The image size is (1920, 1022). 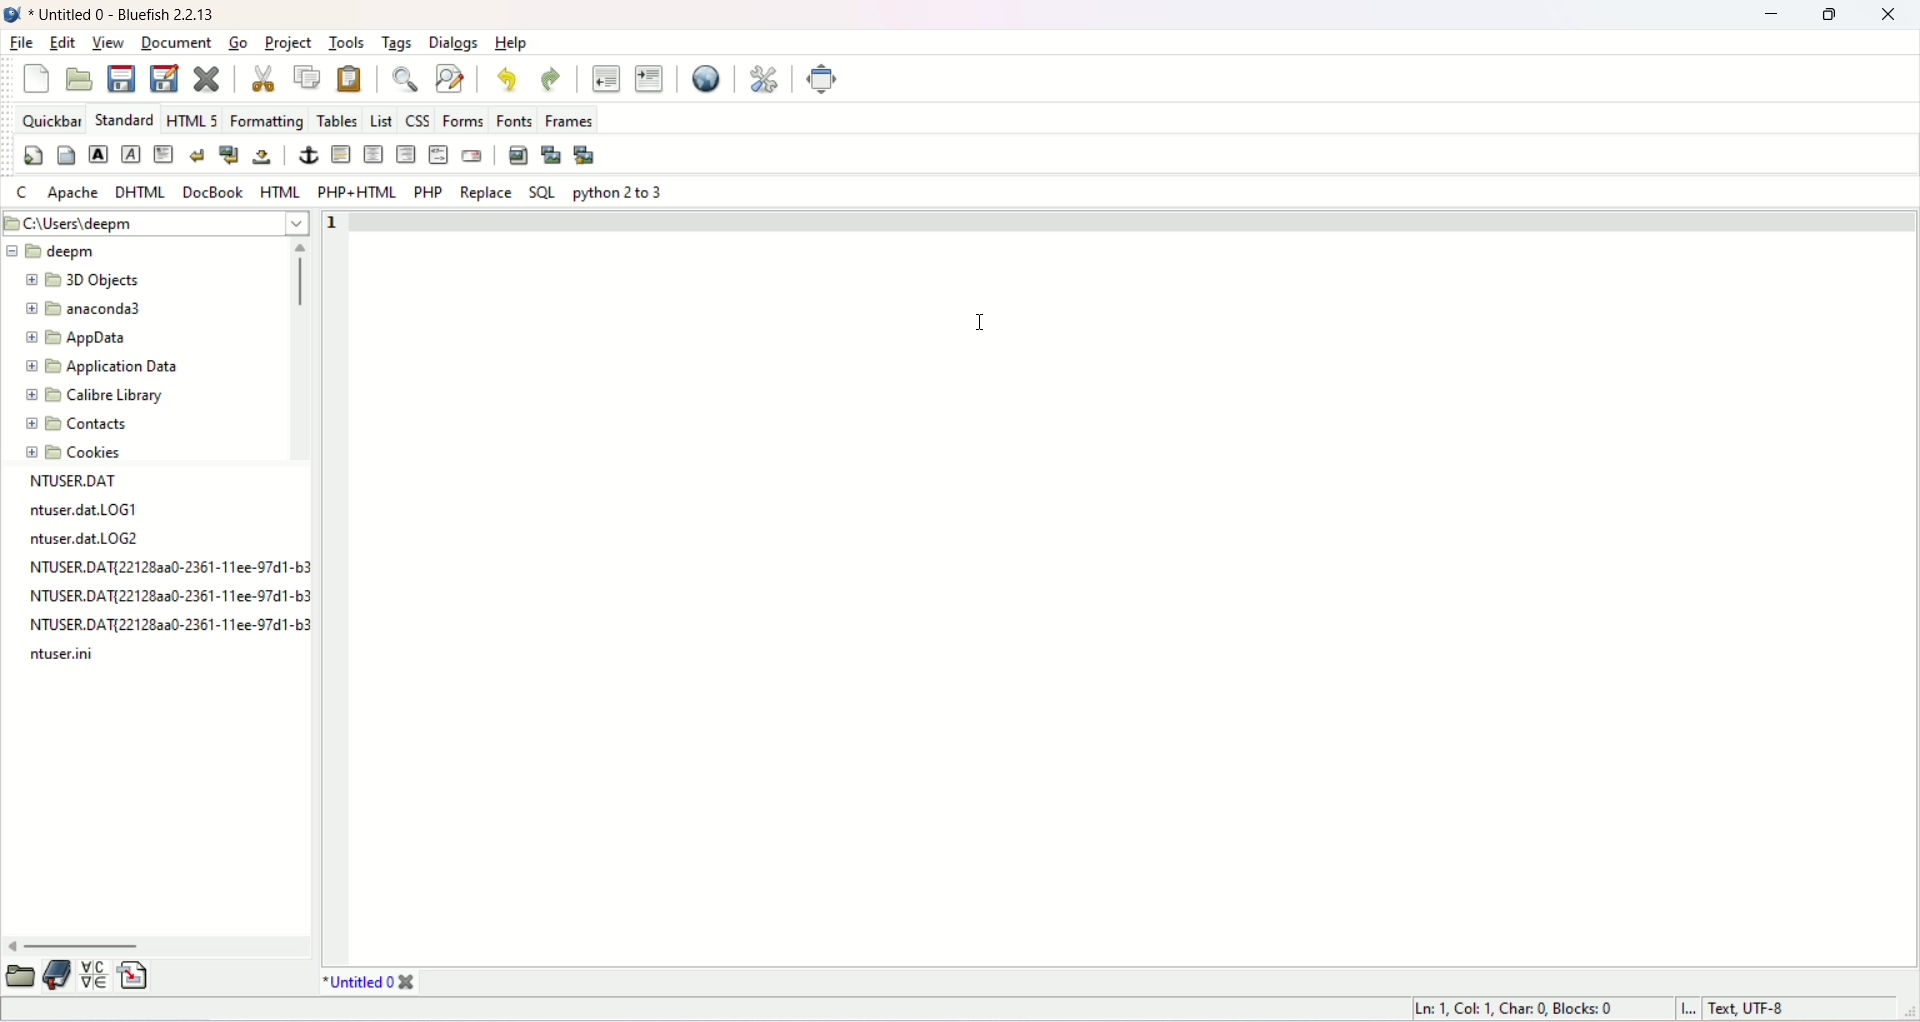 What do you see at coordinates (171, 43) in the screenshot?
I see `document` at bounding box center [171, 43].